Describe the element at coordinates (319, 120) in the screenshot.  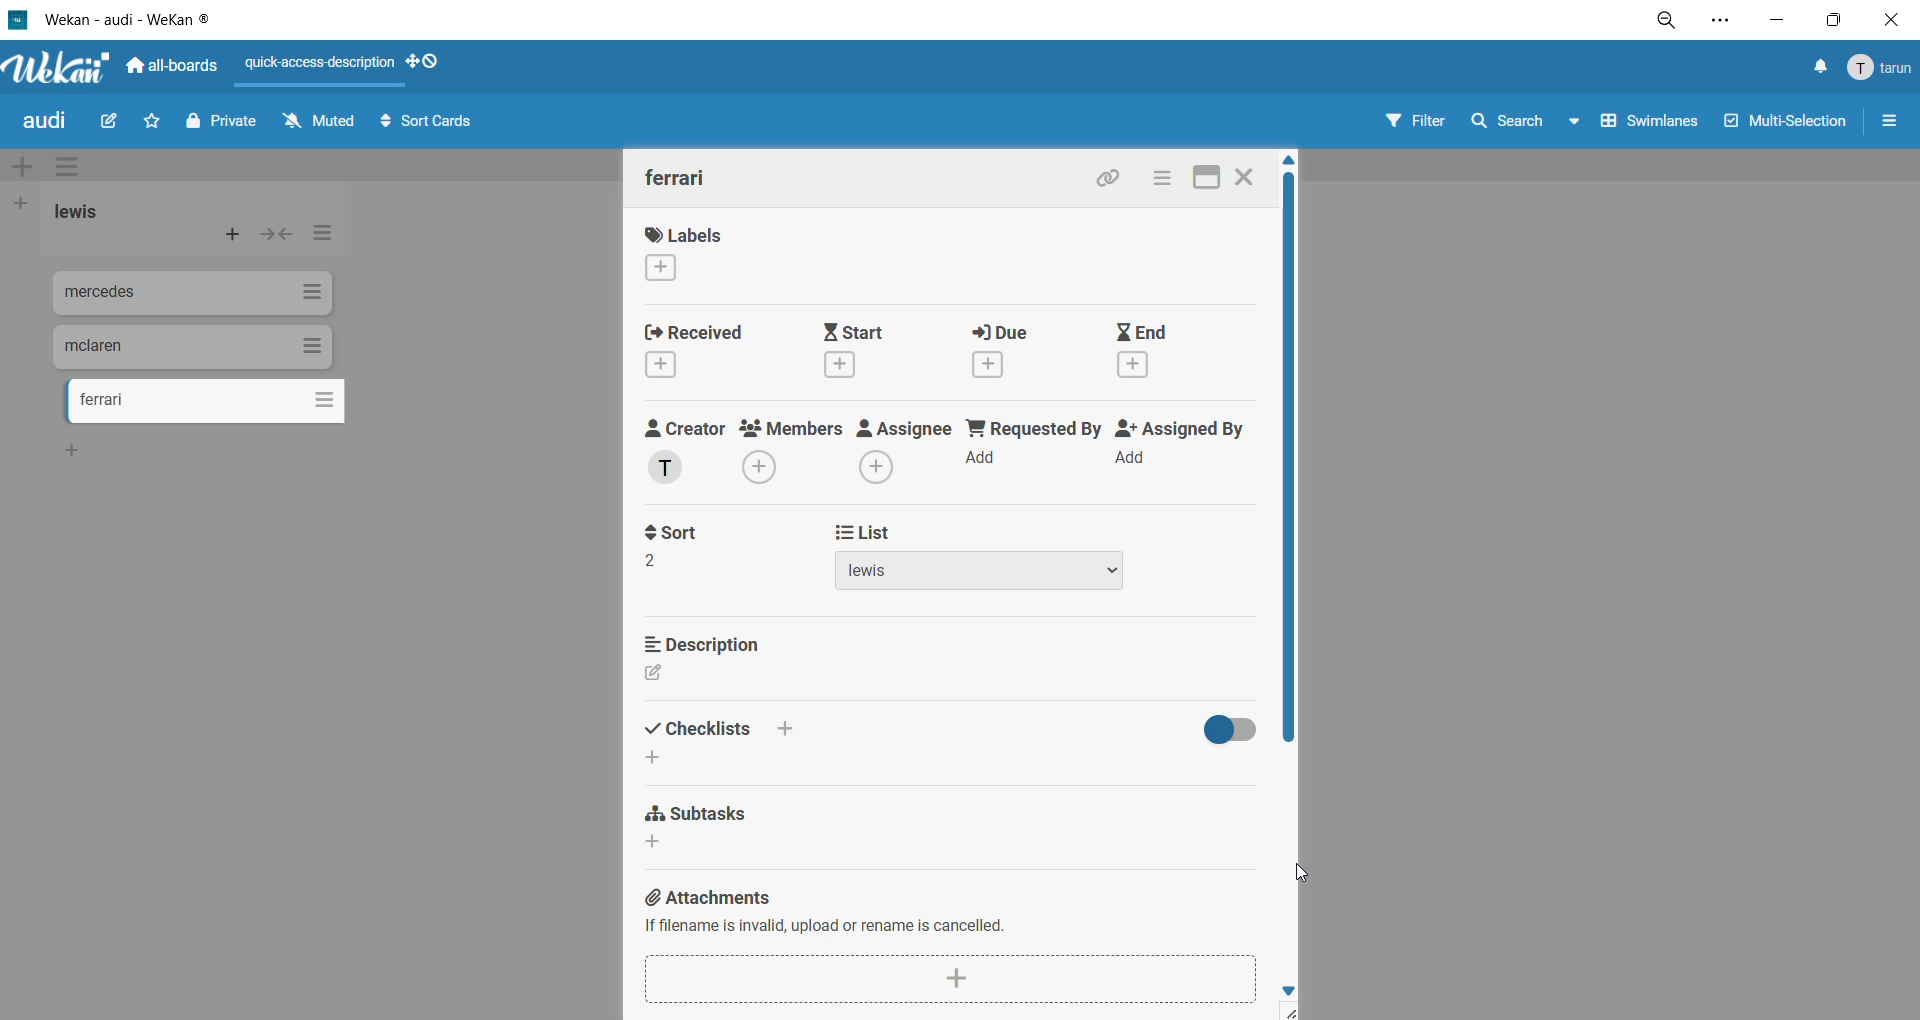
I see `muted` at that location.